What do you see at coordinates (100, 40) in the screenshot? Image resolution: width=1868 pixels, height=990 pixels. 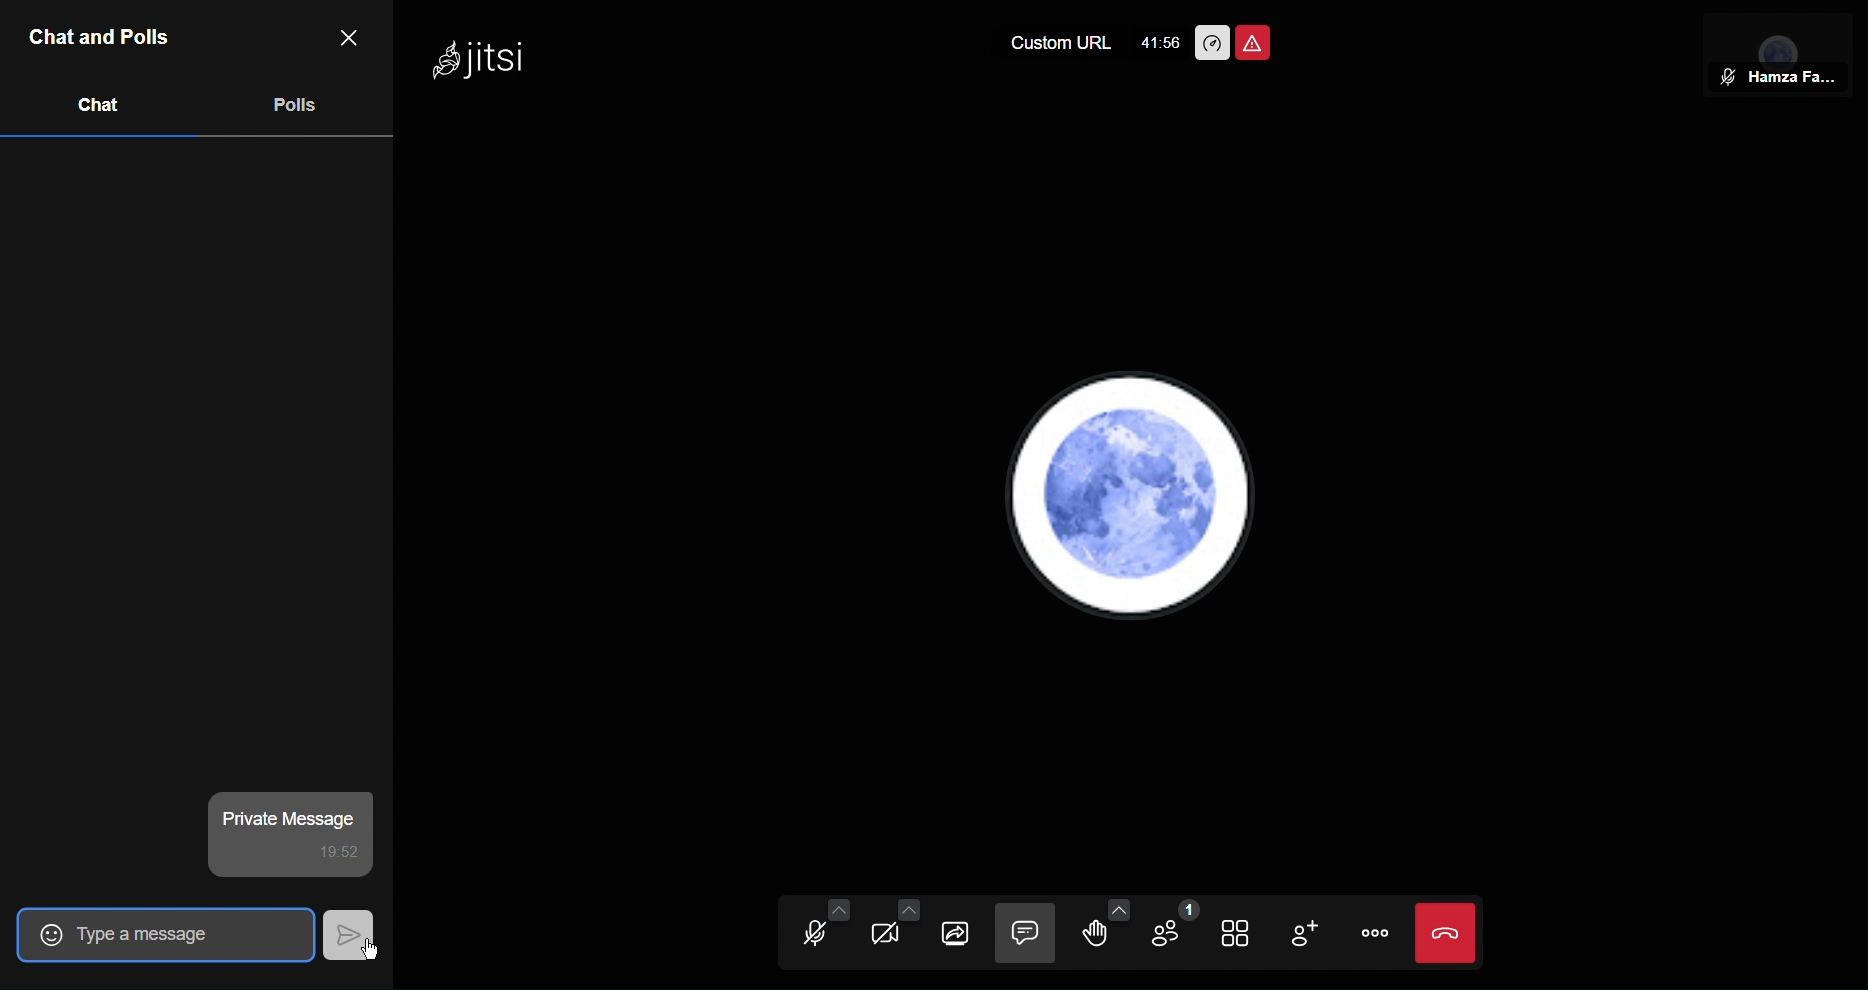 I see `Chat and Polls` at bounding box center [100, 40].